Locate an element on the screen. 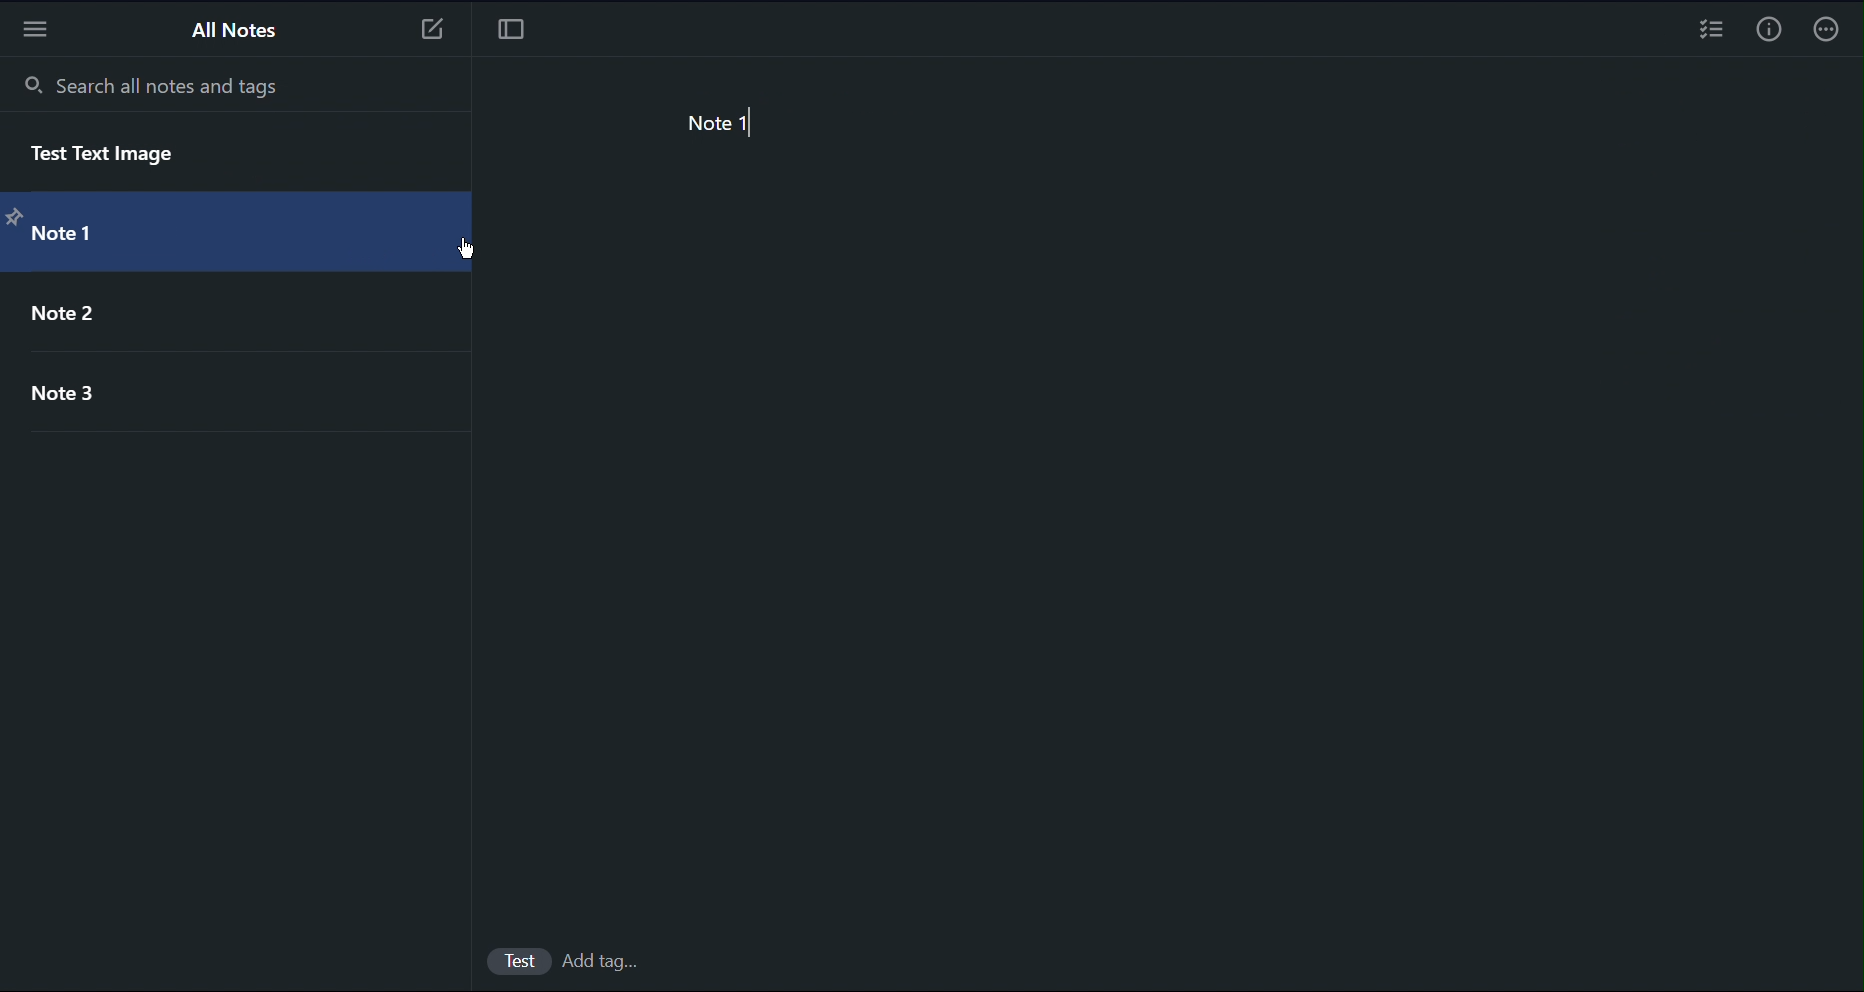 Image resolution: width=1864 pixels, height=992 pixels.  is located at coordinates (520, 960).